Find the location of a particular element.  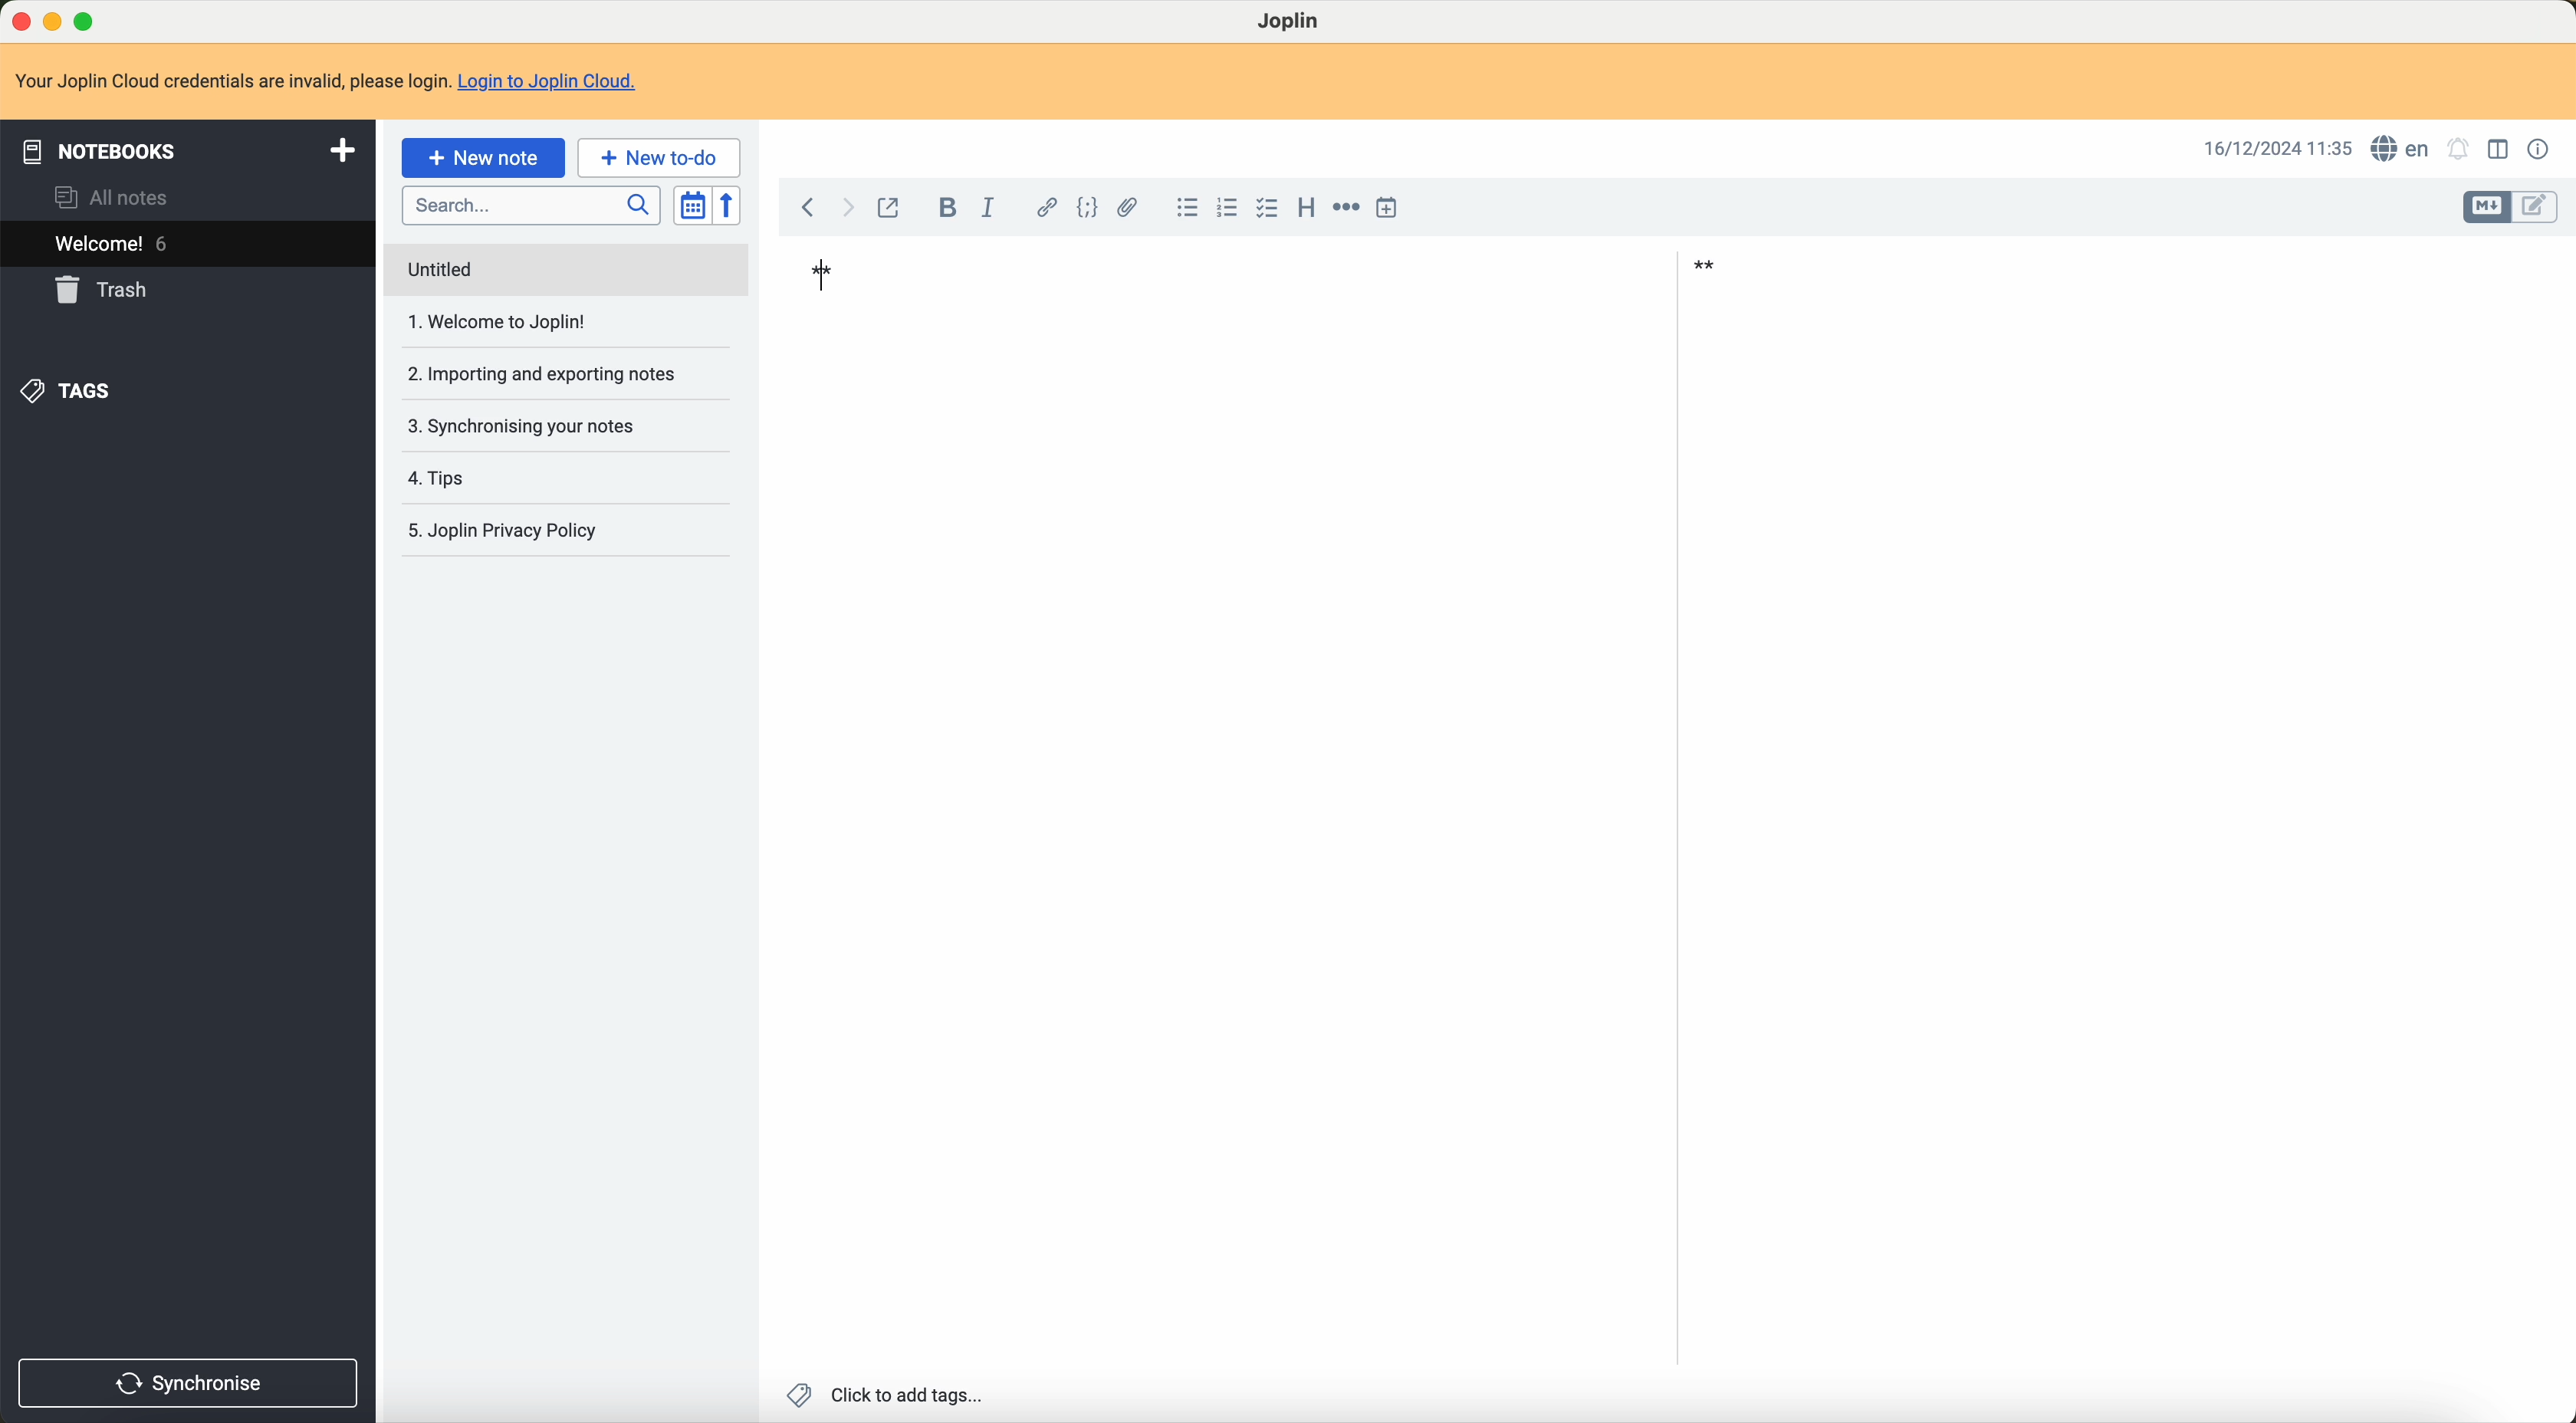

numbered list is located at coordinates (1228, 210).